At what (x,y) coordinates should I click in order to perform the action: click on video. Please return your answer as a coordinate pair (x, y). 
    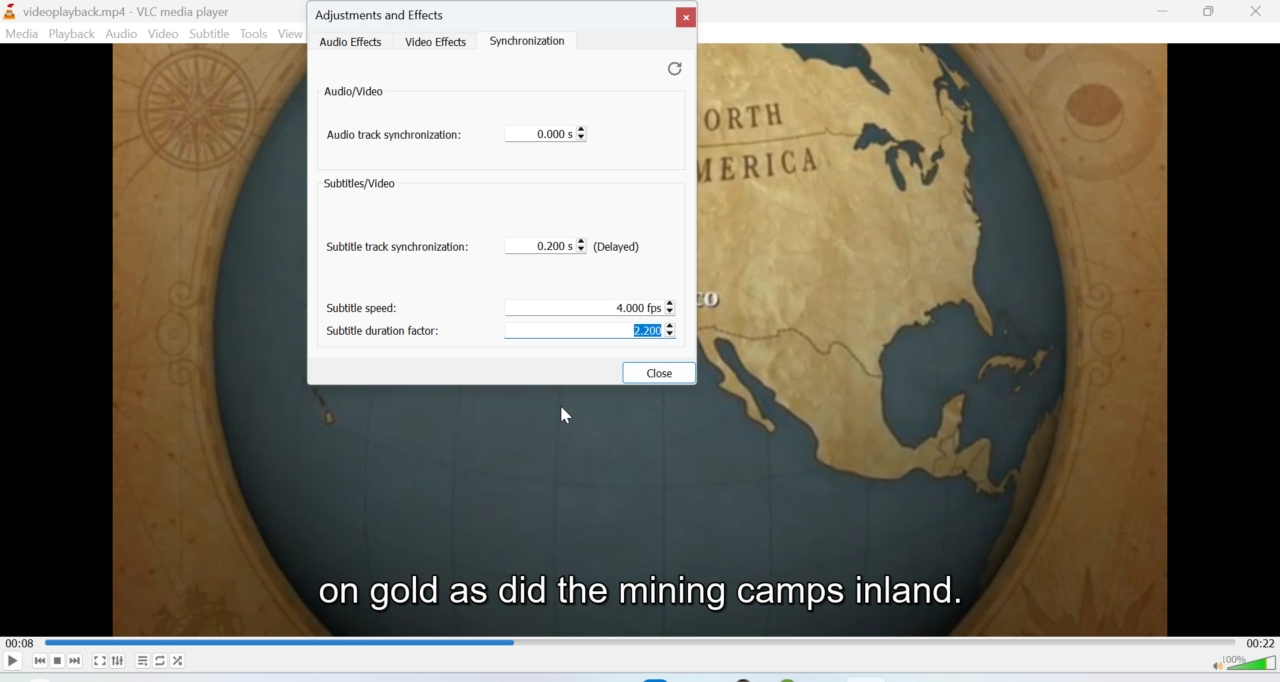
    Looking at the image, I should click on (628, 507).